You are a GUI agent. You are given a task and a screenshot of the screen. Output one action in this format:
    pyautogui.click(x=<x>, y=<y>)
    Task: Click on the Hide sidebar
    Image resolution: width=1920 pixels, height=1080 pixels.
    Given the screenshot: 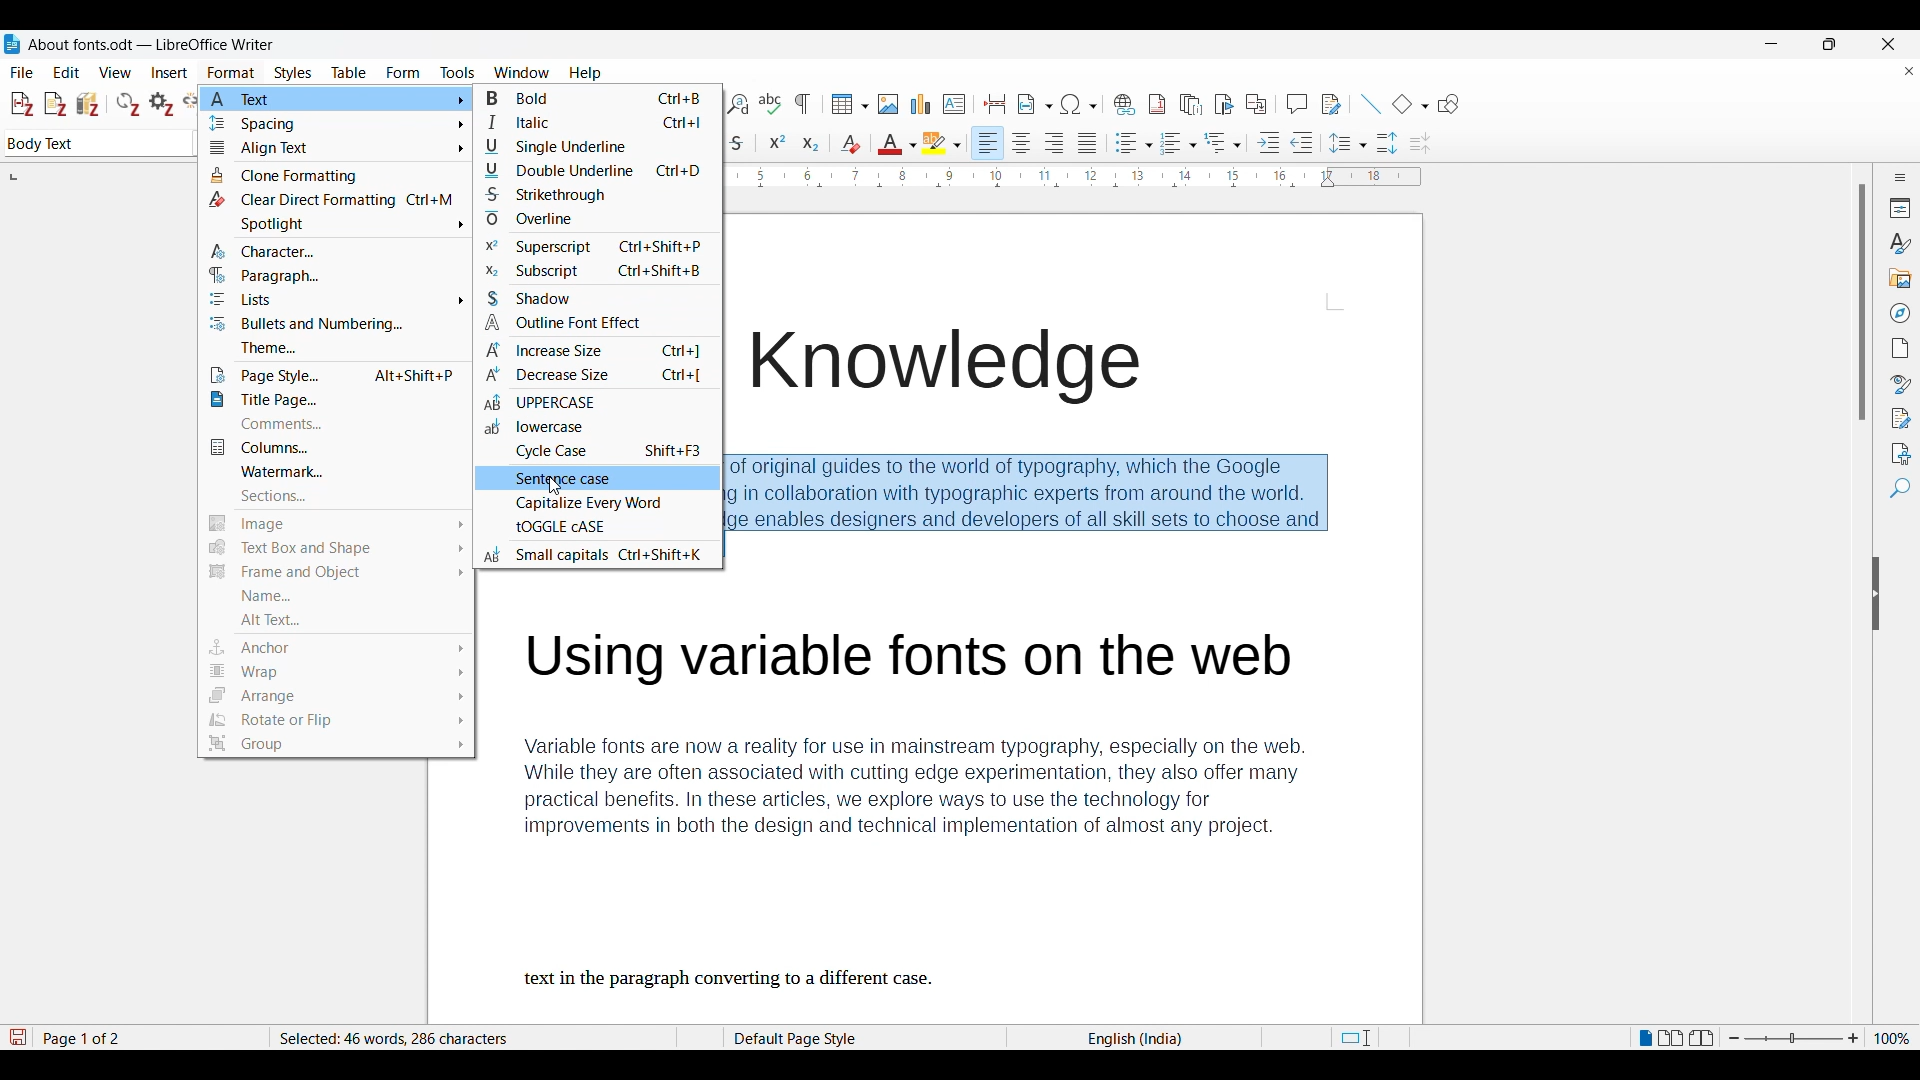 What is the action you would take?
    pyautogui.click(x=1876, y=593)
    